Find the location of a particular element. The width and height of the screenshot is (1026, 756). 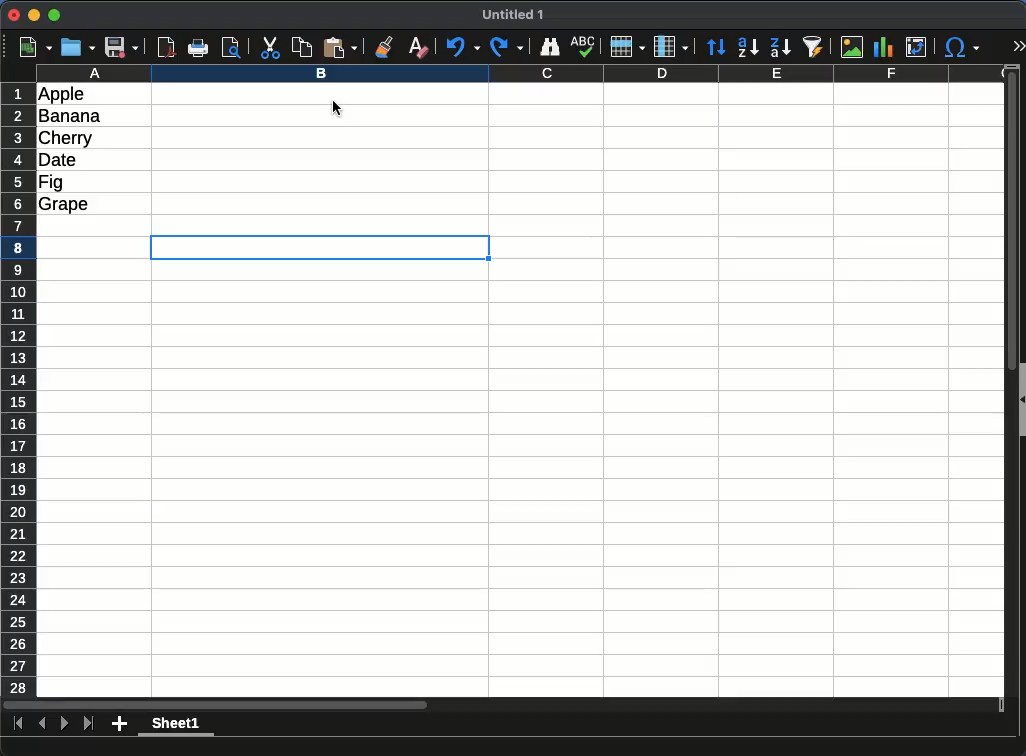

print preview is located at coordinates (232, 48).